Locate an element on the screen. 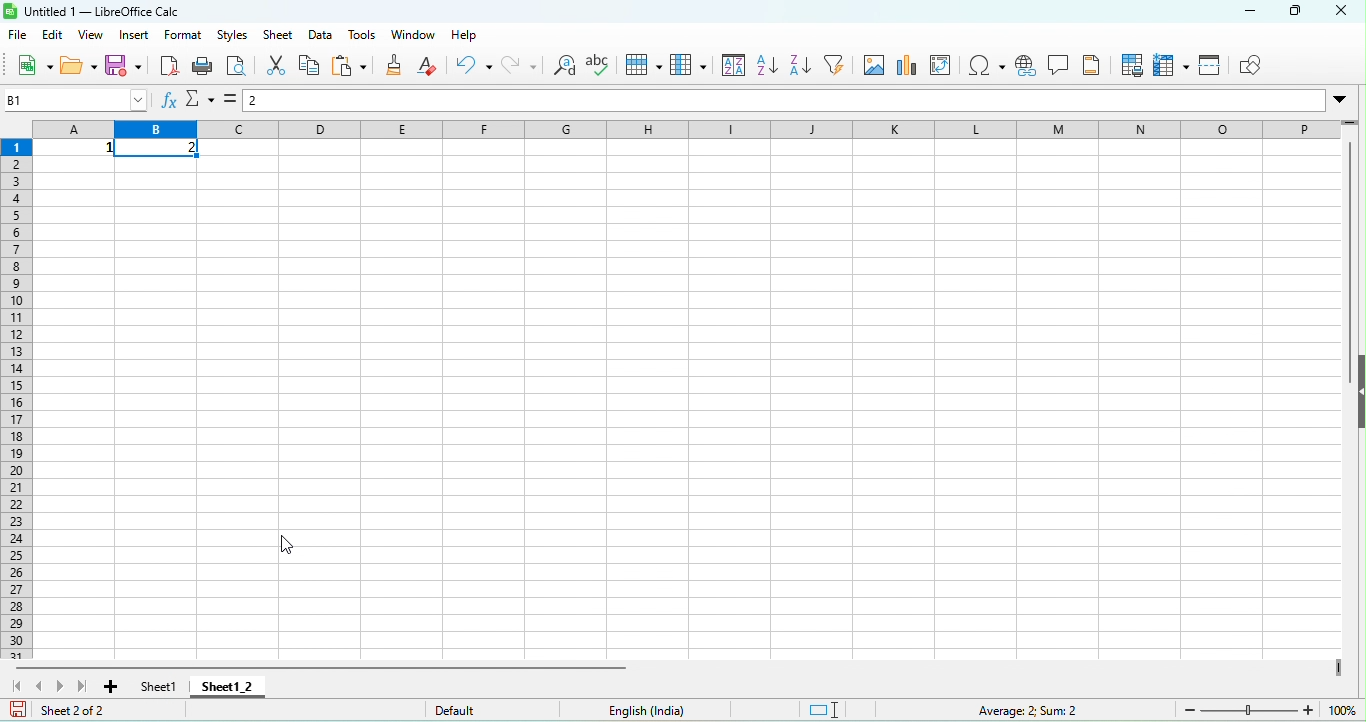  save is located at coordinates (126, 66).